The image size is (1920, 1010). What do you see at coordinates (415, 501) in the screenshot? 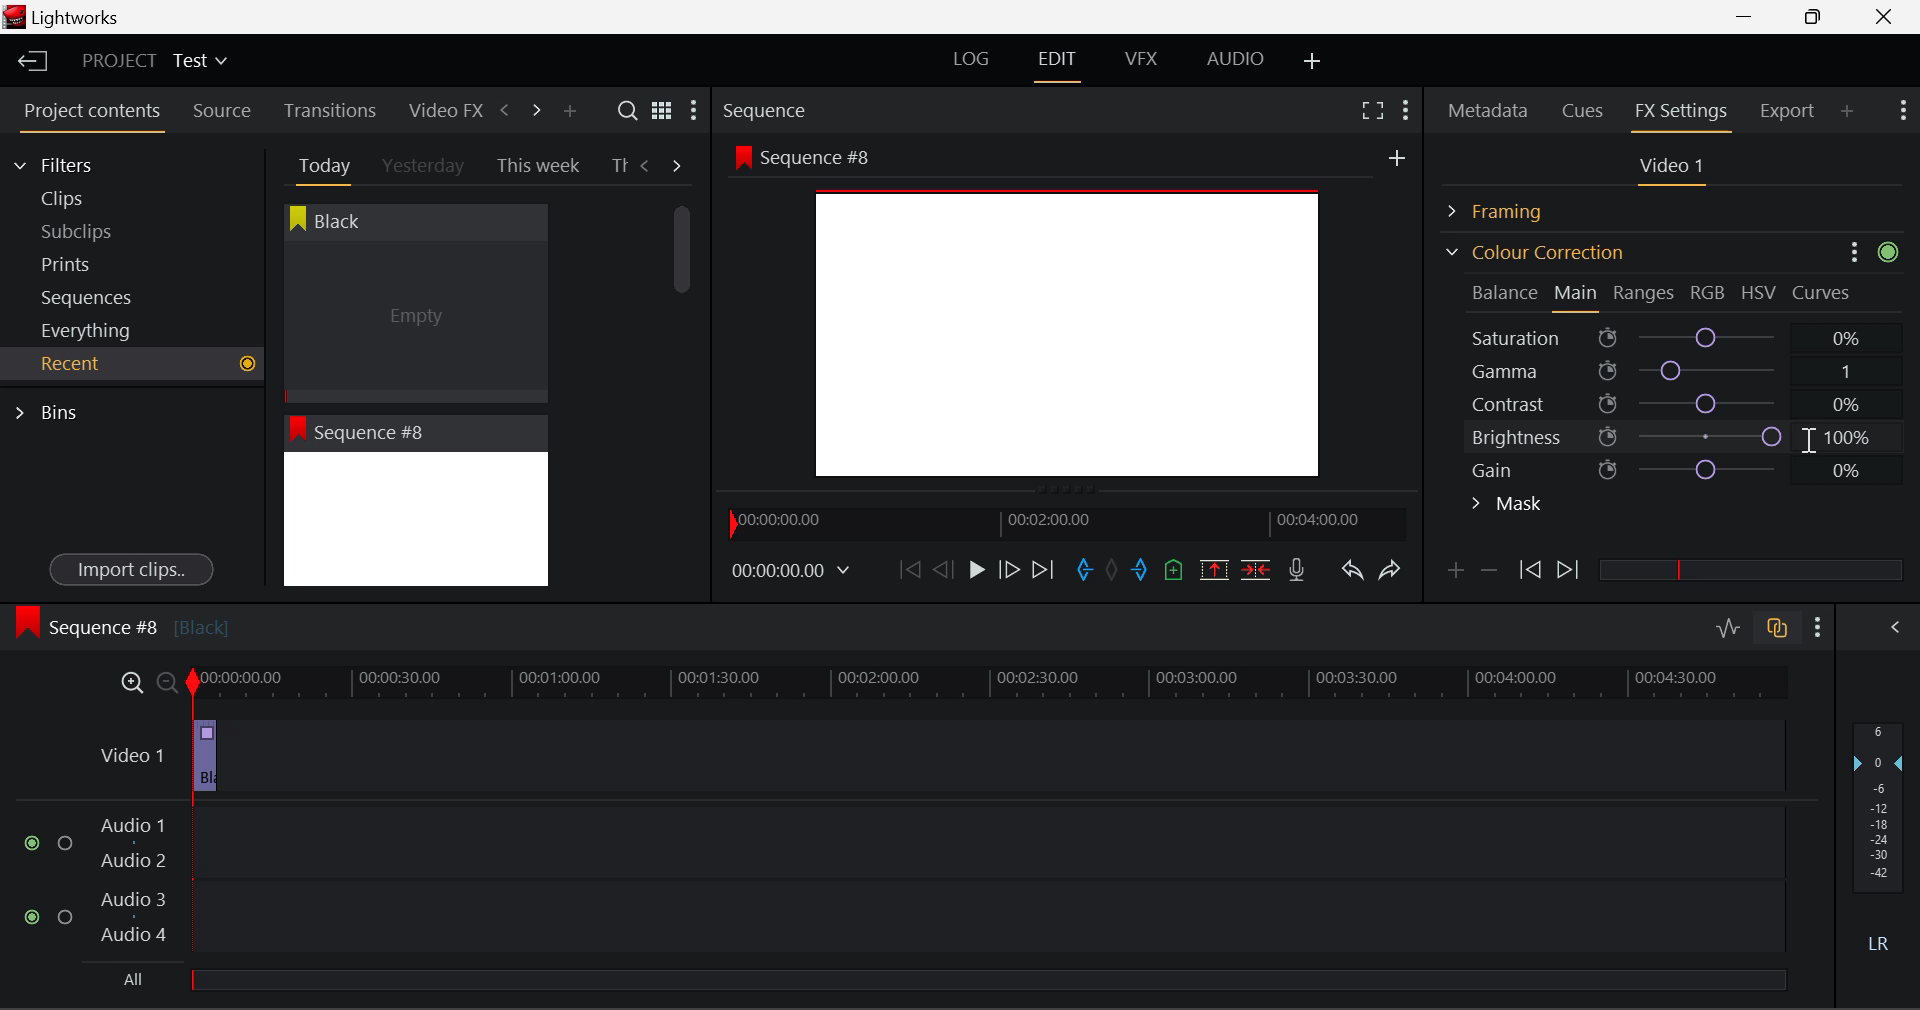
I see `Sequence #8 Preview Changed to White` at bounding box center [415, 501].